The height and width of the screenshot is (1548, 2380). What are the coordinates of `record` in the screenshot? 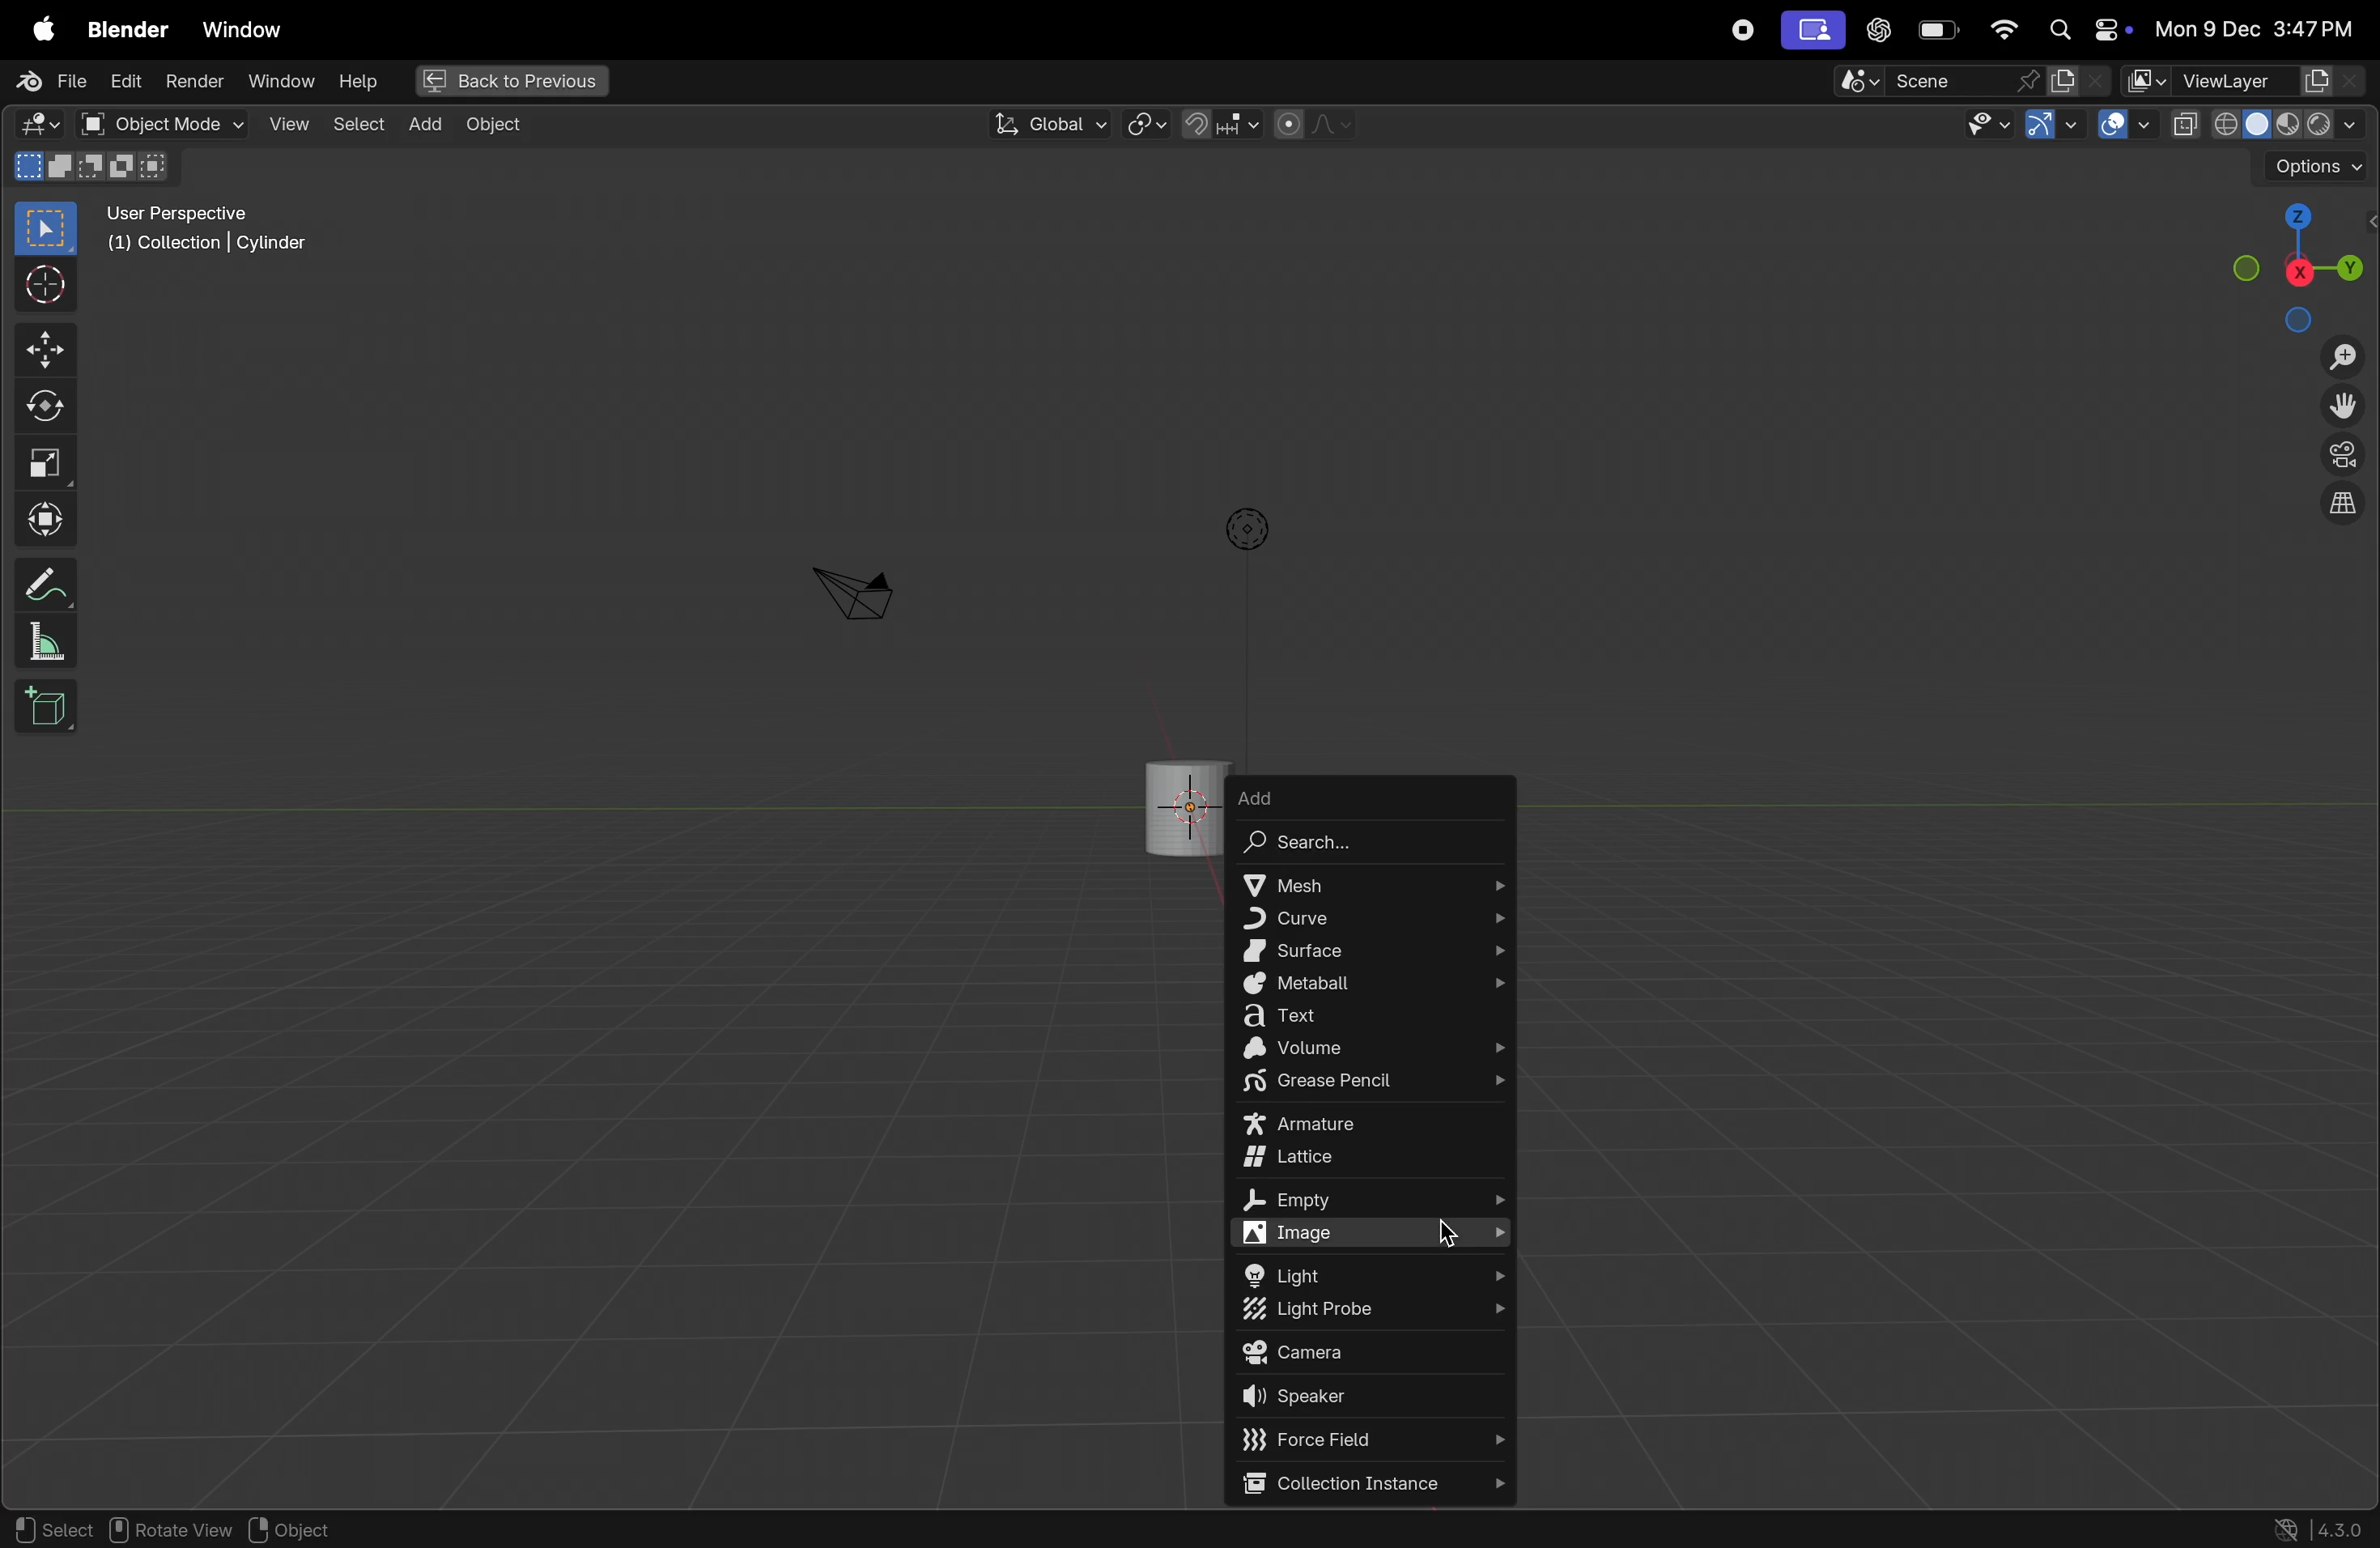 It's located at (1738, 30).